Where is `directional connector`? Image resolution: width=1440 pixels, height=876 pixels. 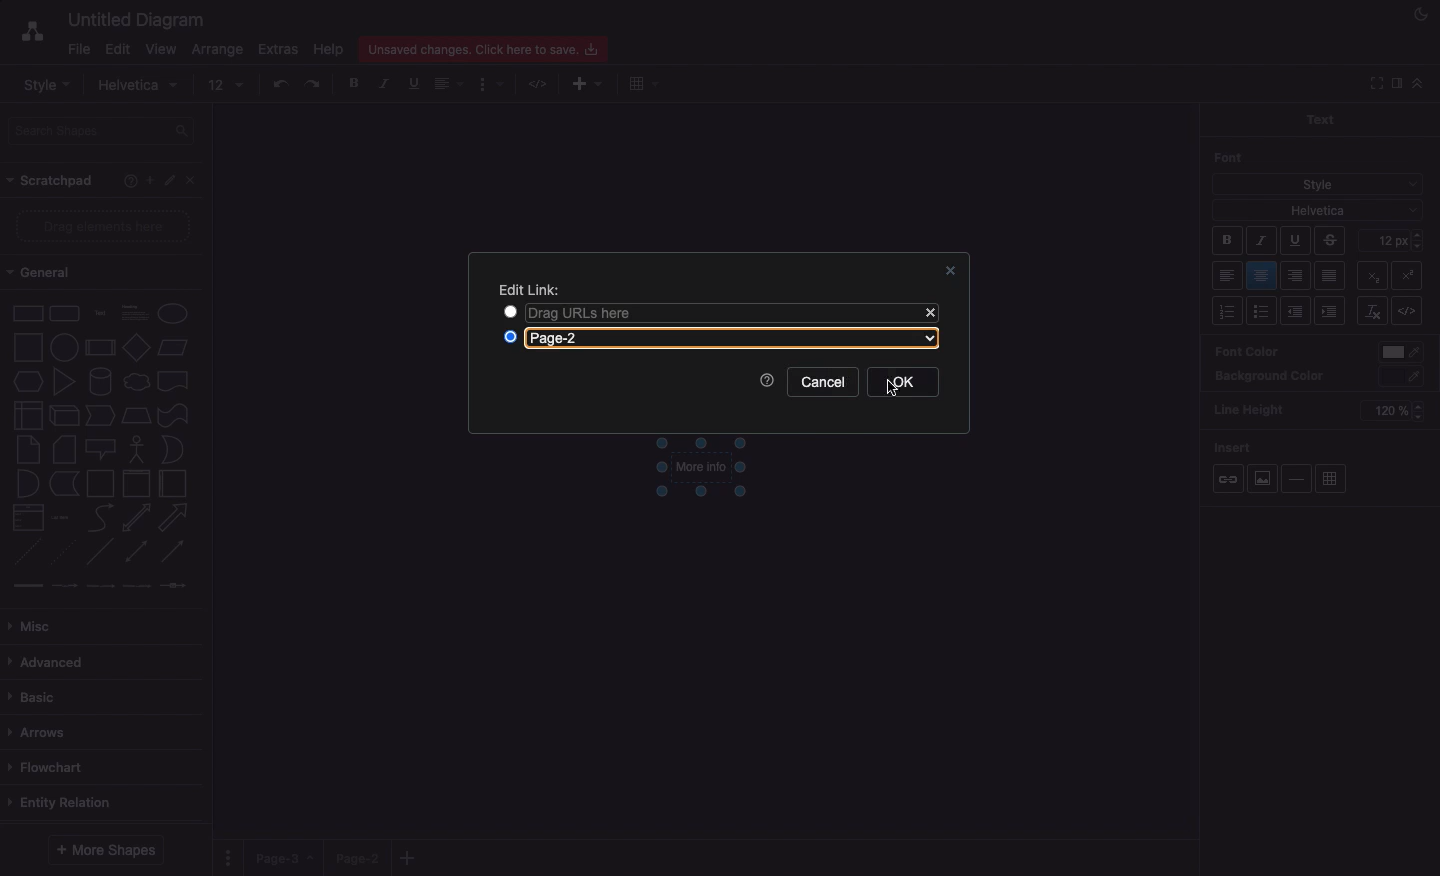 directional connector is located at coordinates (173, 552).